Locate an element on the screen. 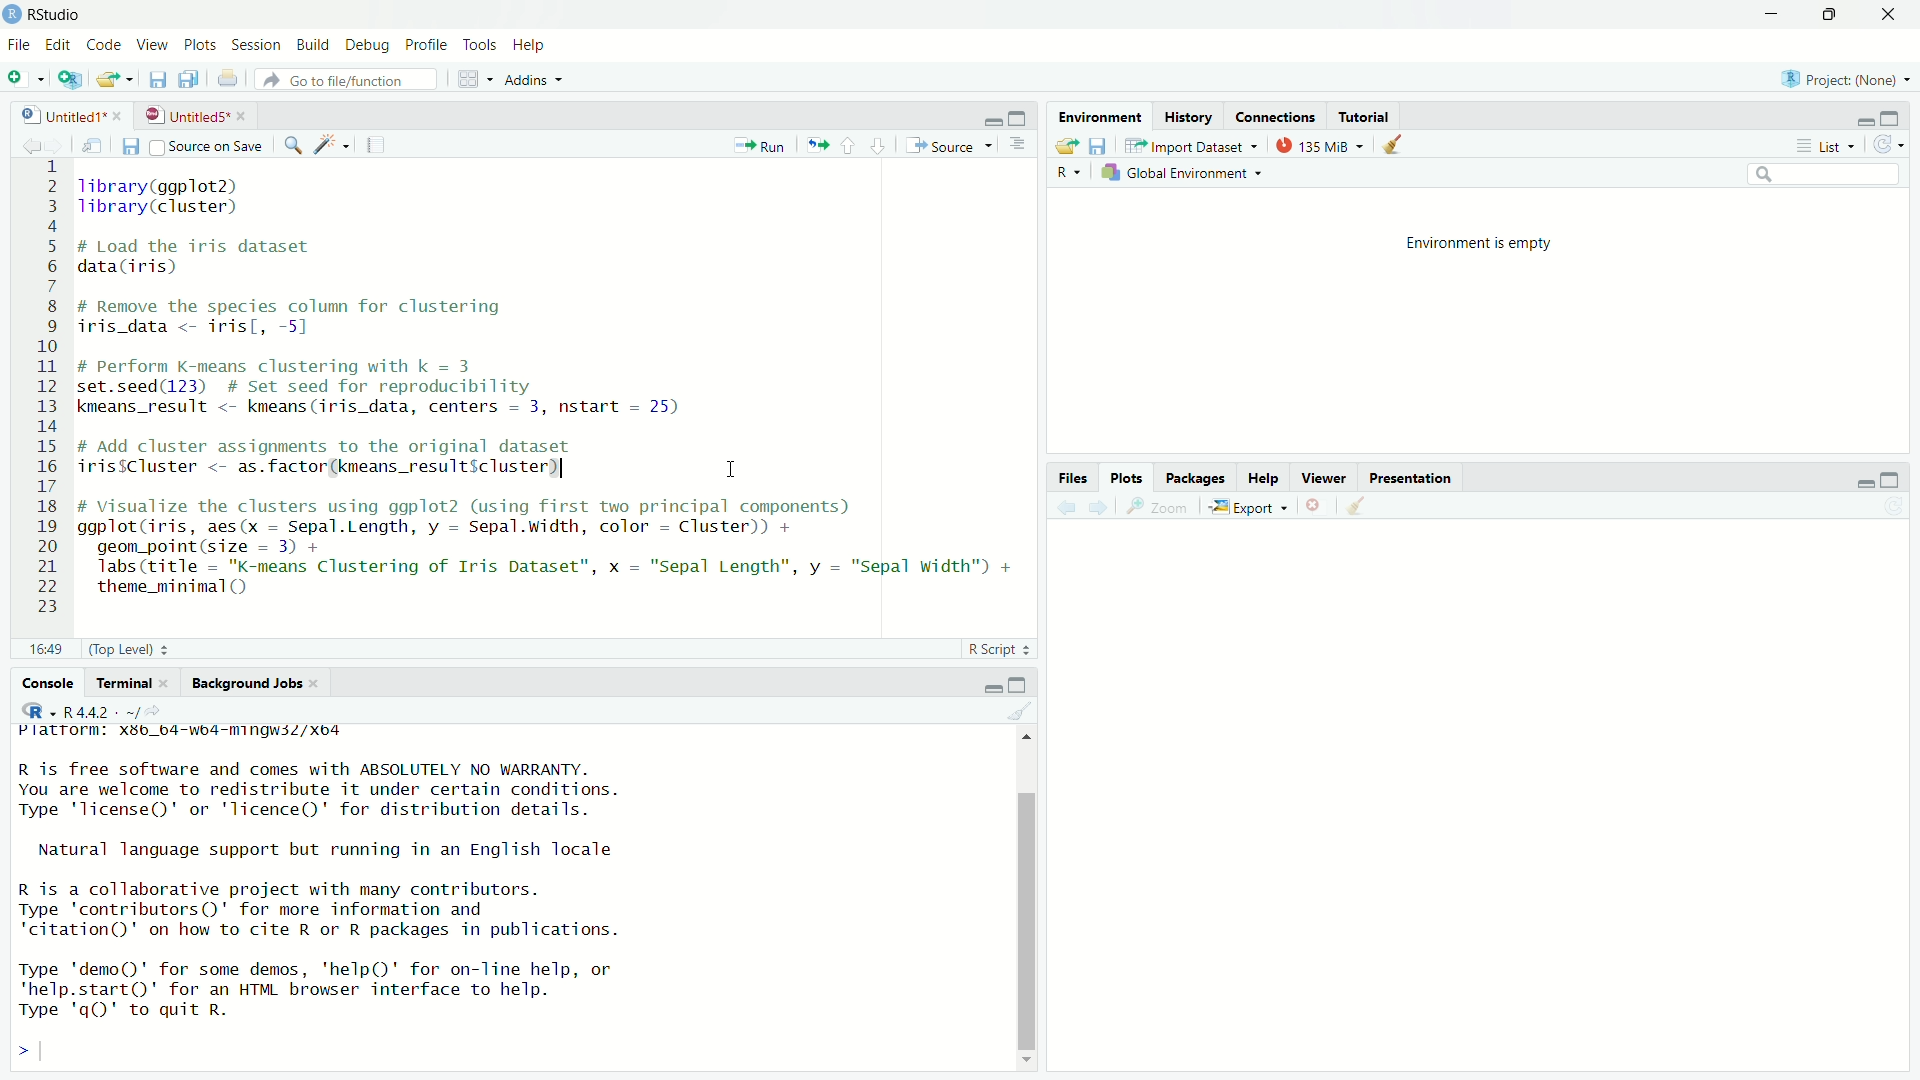  # Visualize the clusters using ggplot2 (using first two principal components)
aaplot(iris. aes(x = Sepal.Lenath. v = Sepal.width. color = Cluster)) + is located at coordinates (504, 517).